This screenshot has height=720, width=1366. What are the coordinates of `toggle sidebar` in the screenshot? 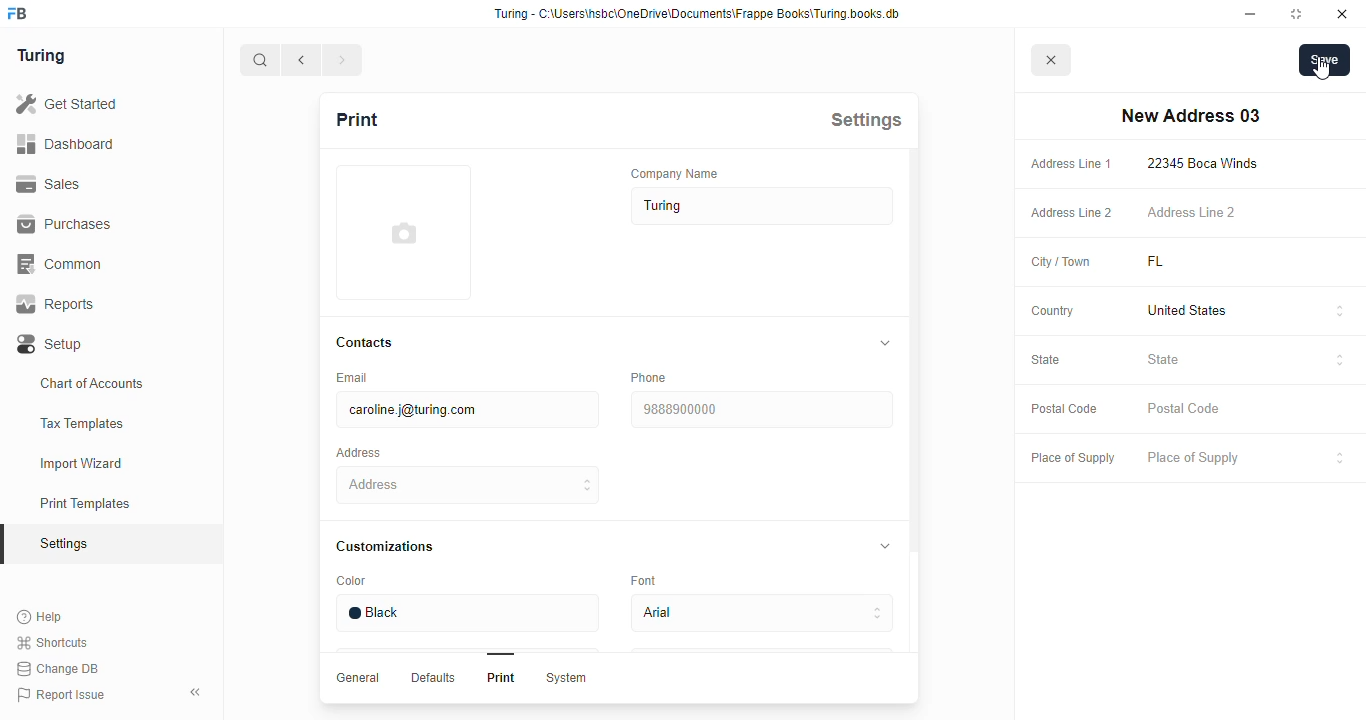 It's located at (198, 691).